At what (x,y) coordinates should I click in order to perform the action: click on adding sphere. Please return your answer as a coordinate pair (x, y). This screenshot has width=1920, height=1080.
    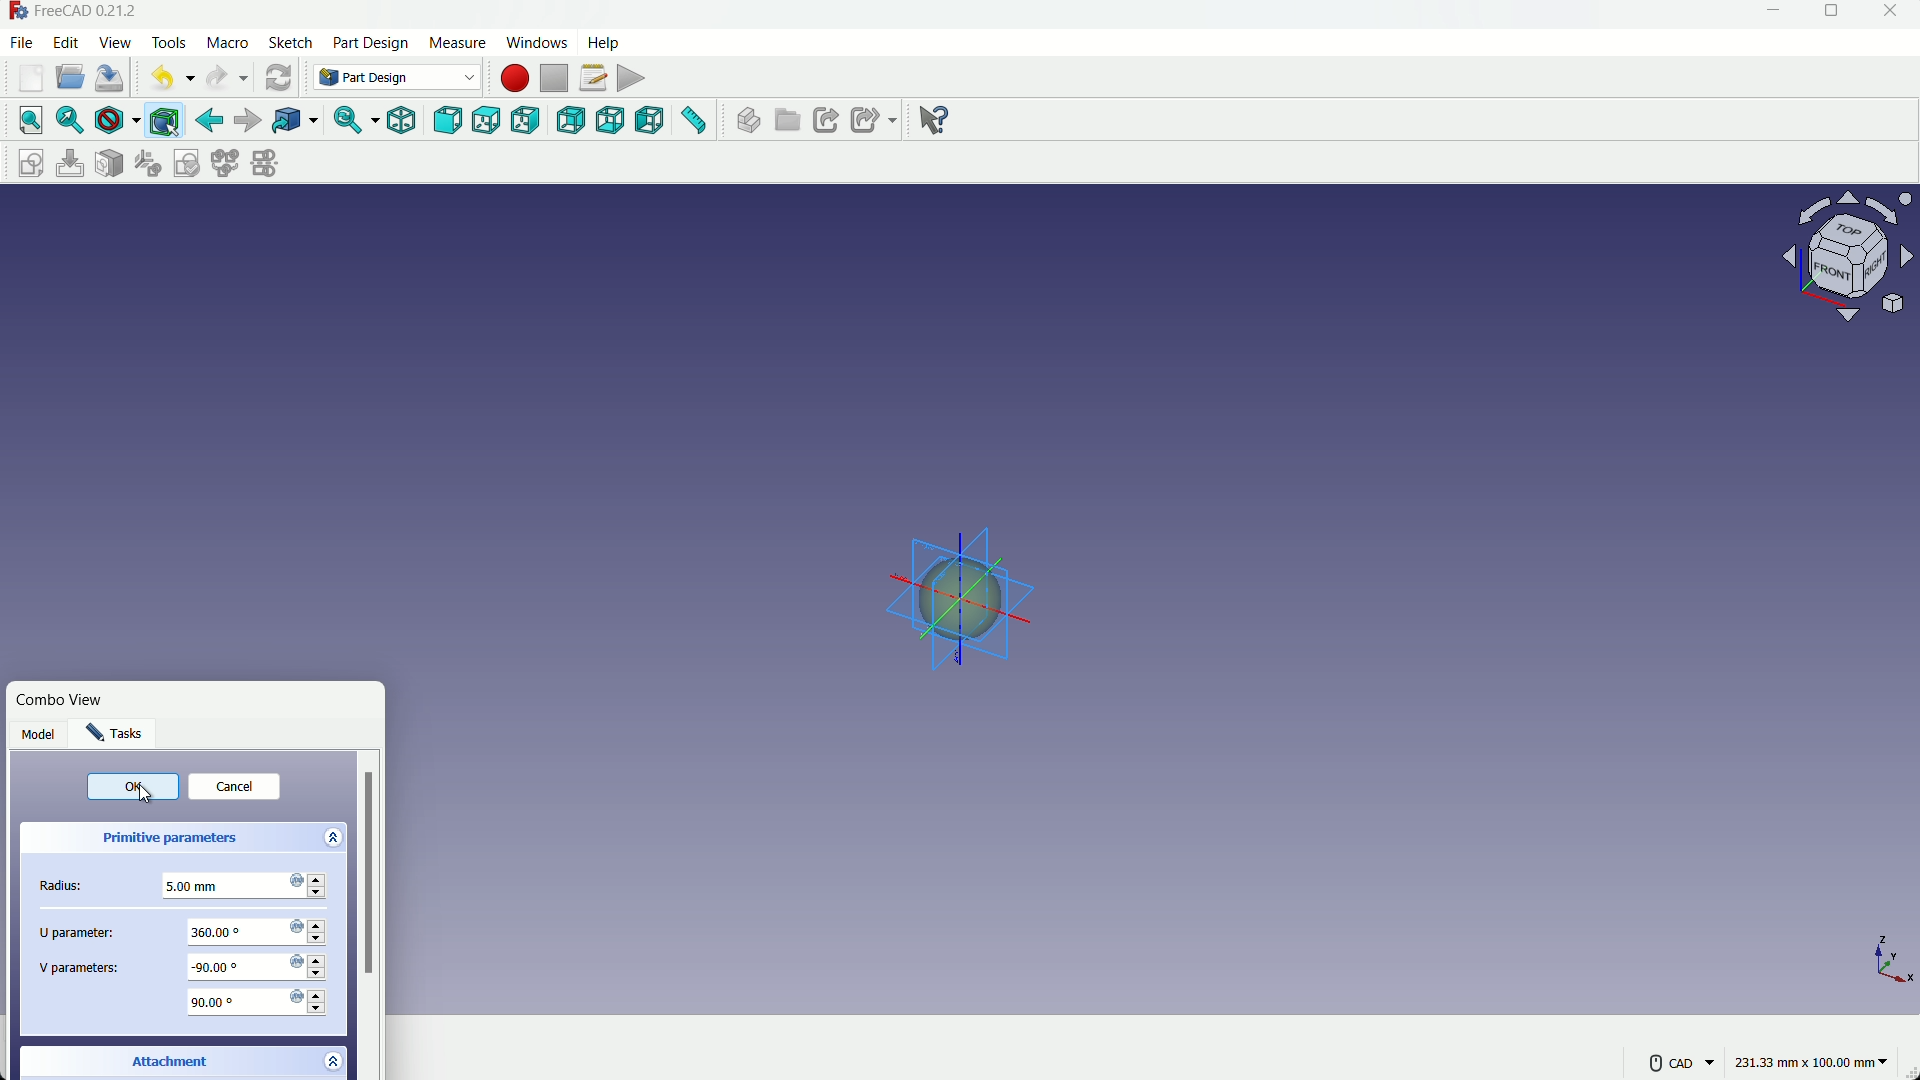
    Looking at the image, I should click on (958, 589).